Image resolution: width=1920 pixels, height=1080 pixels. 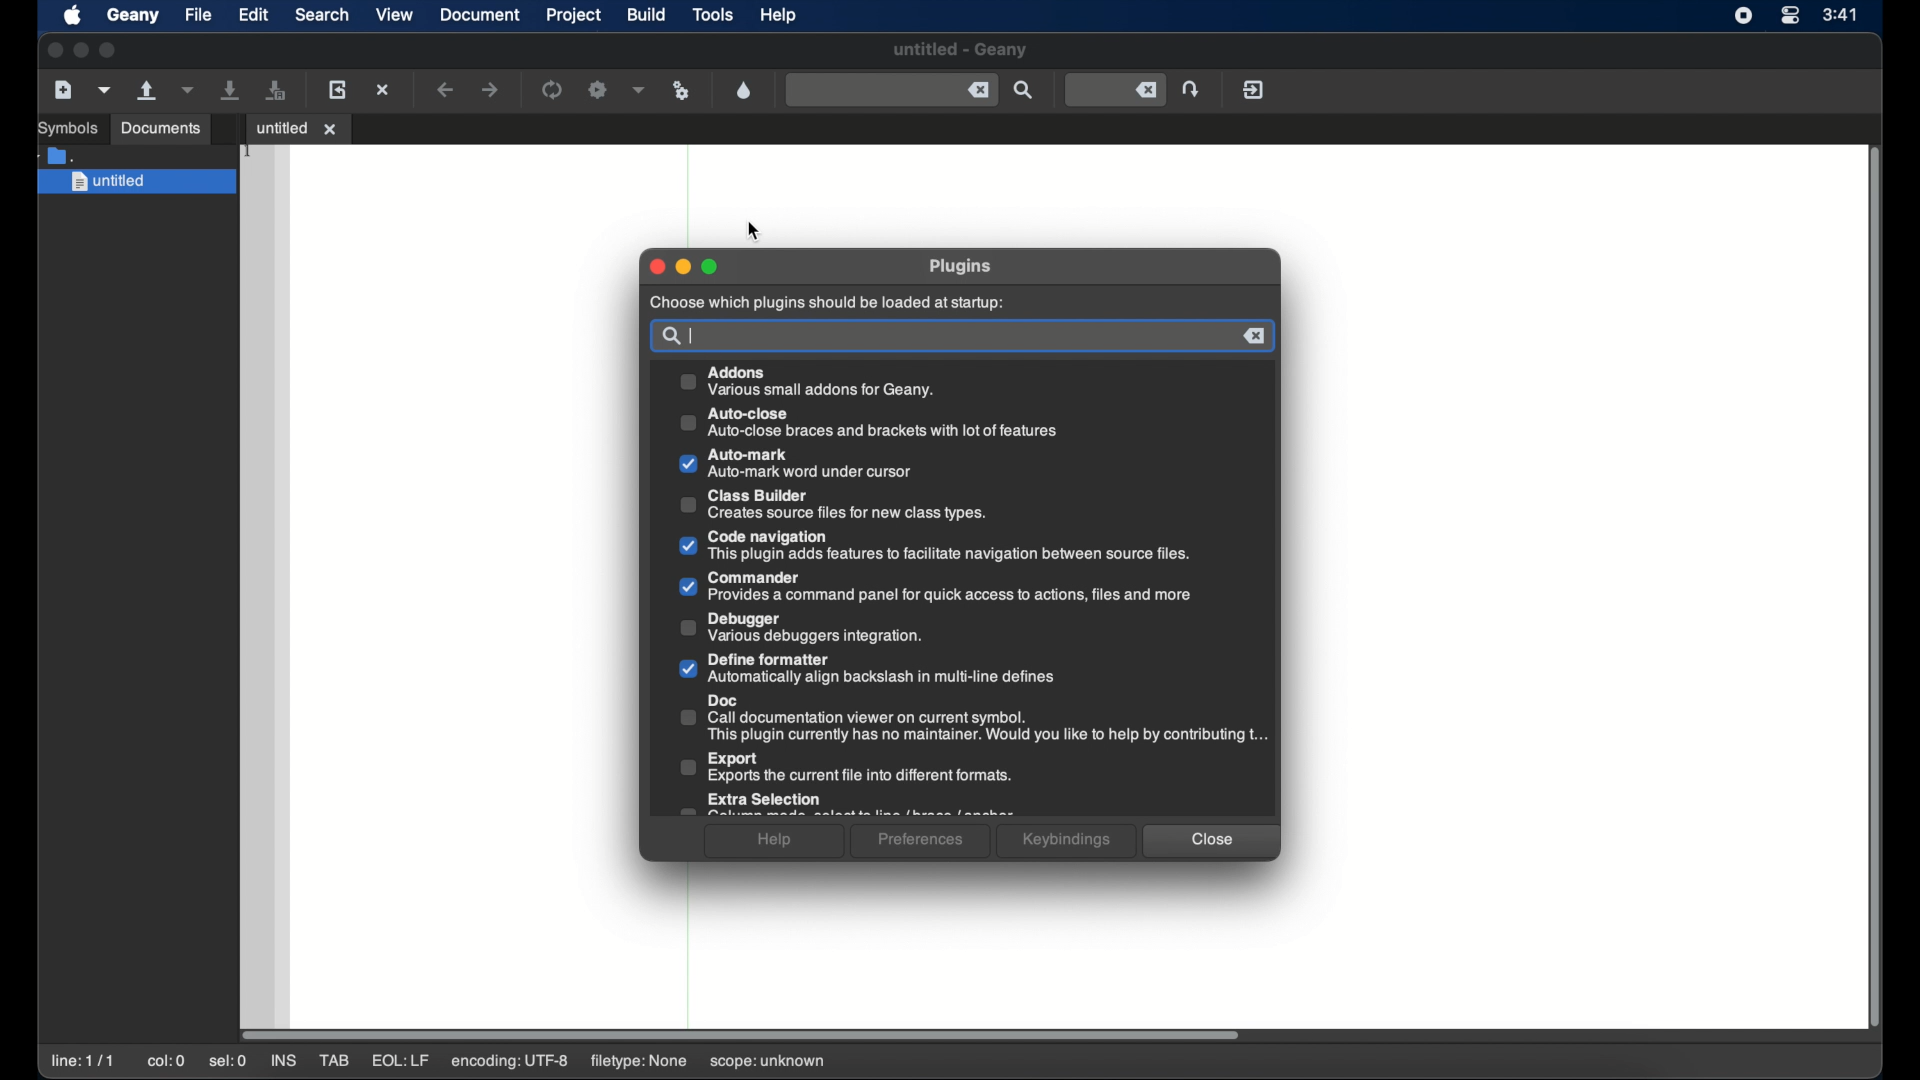 What do you see at coordinates (744, 1032) in the screenshot?
I see `scroll box` at bounding box center [744, 1032].